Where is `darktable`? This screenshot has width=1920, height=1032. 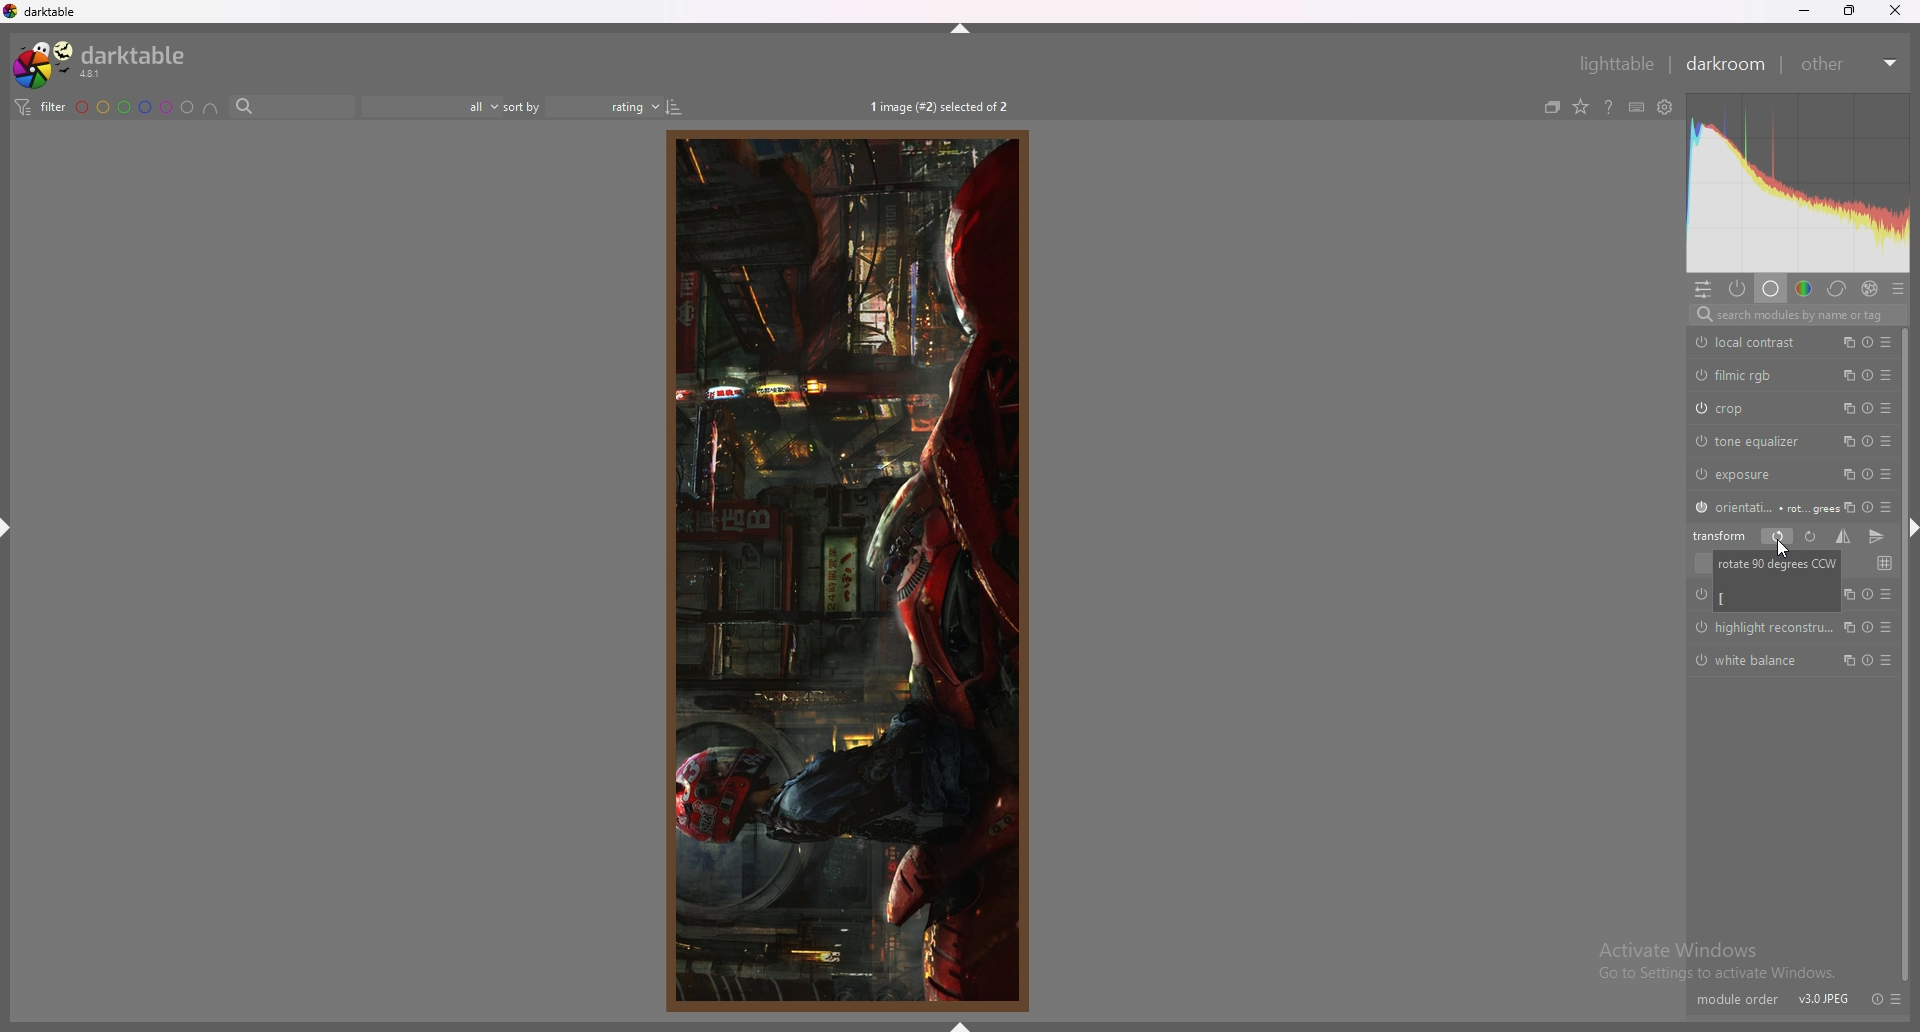 darktable is located at coordinates (51, 12).